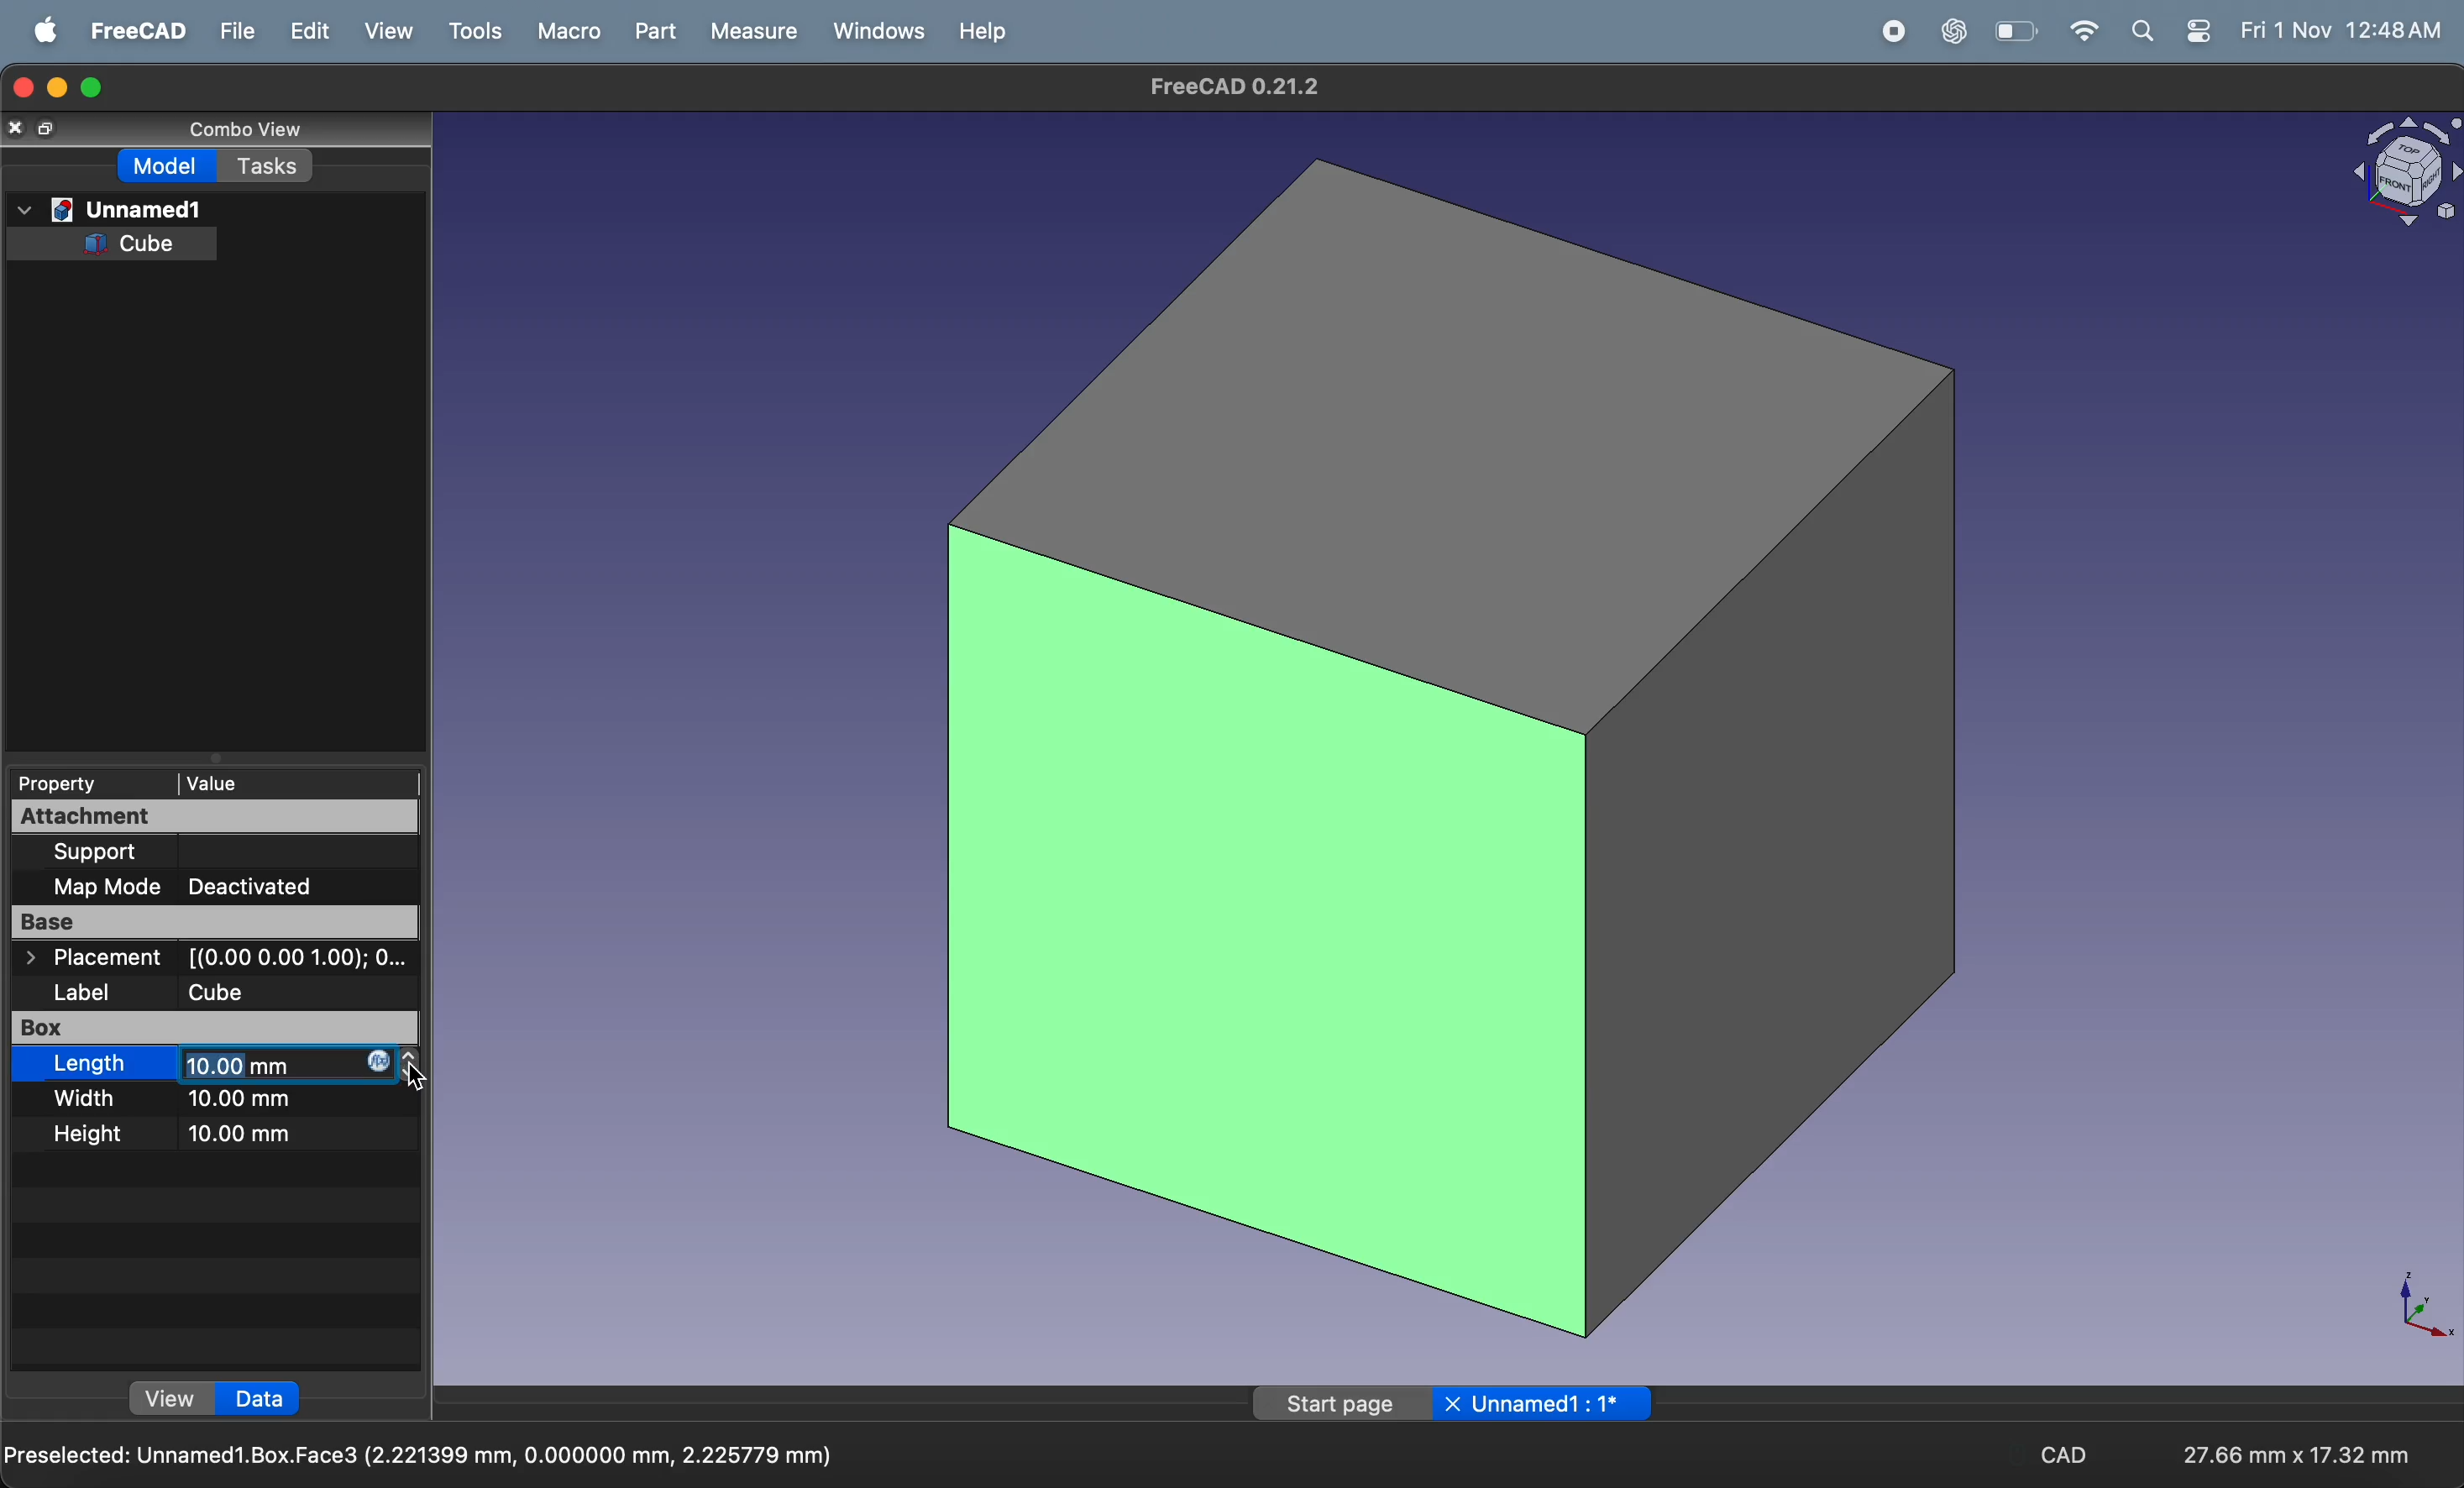 The image size is (2464, 1488). What do you see at coordinates (136, 244) in the screenshot?
I see `cube` at bounding box center [136, 244].